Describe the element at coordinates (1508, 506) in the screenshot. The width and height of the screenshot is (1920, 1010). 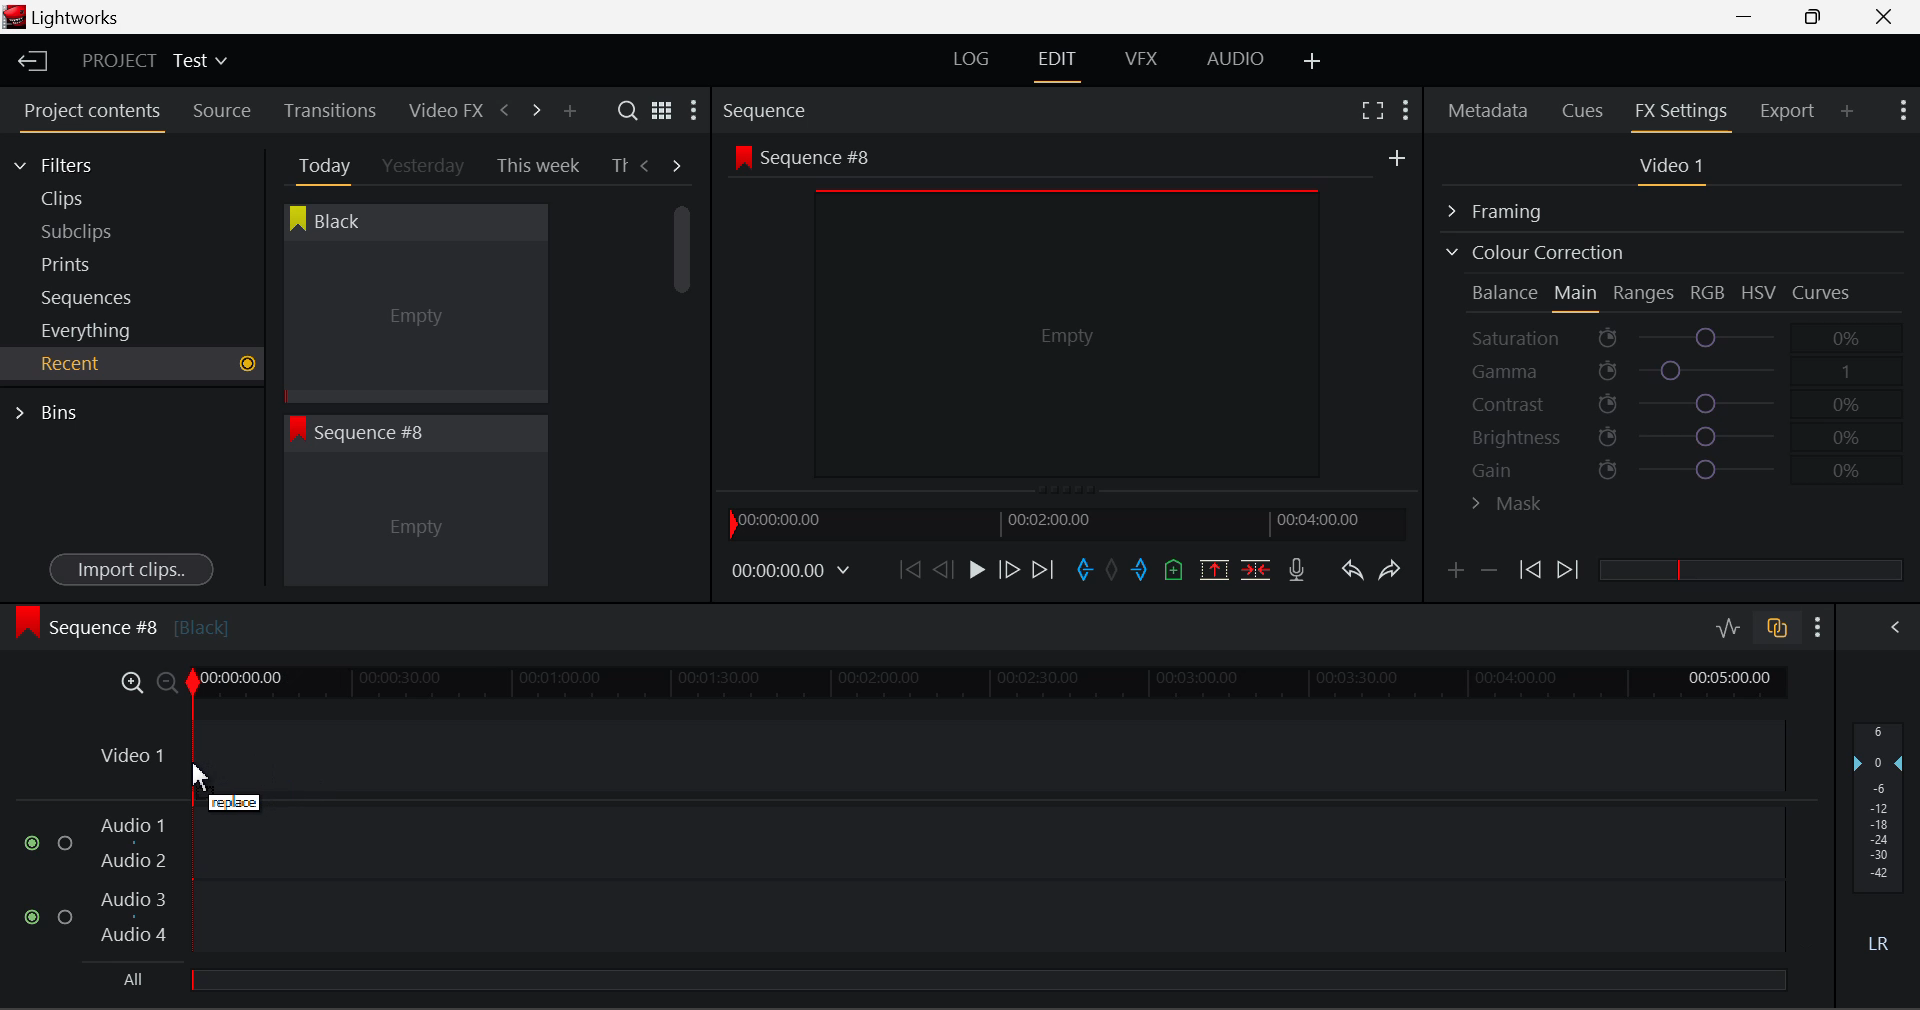
I see `Mask` at that location.